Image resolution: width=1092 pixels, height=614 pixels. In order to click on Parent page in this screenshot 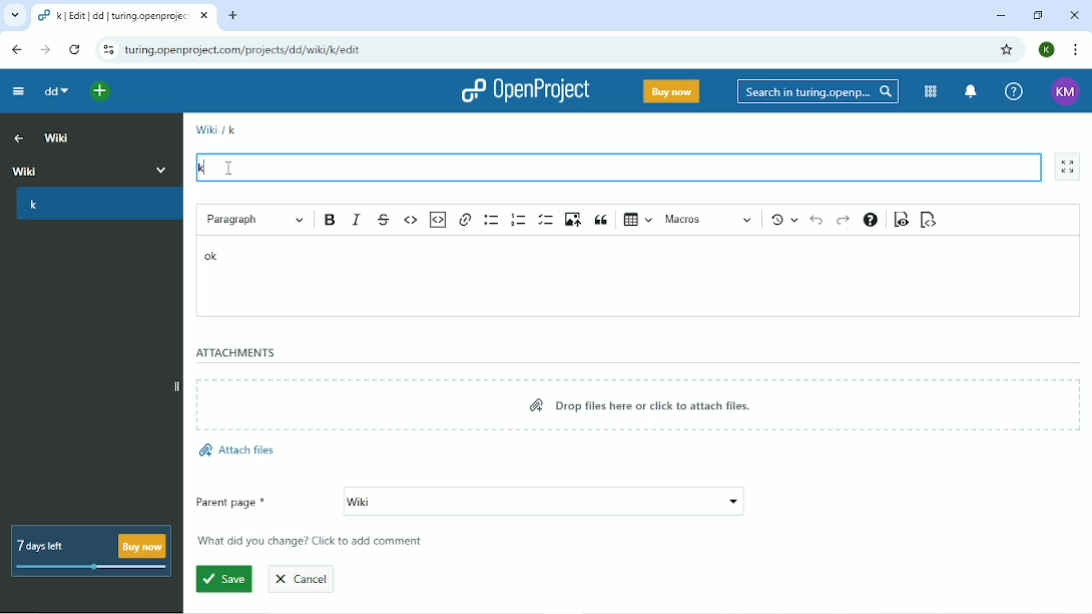, I will do `click(233, 500)`.